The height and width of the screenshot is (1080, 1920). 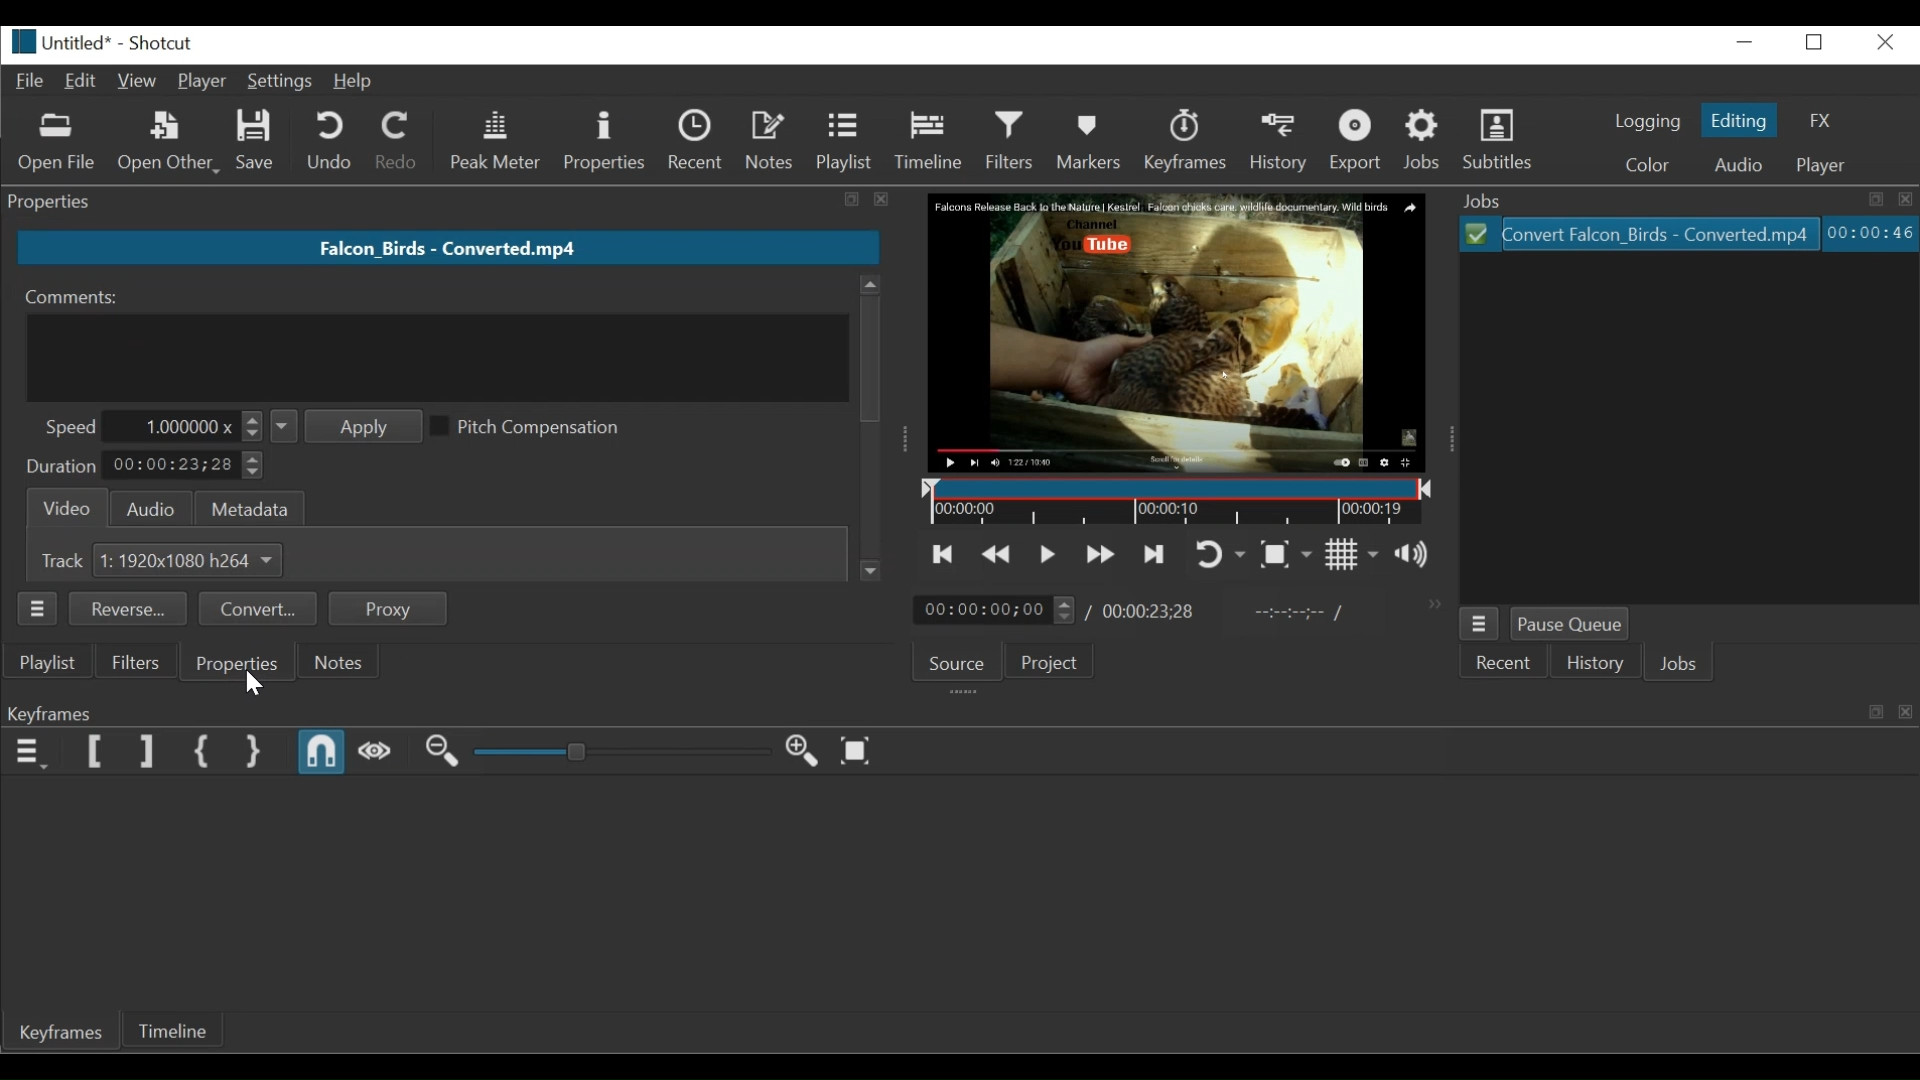 What do you see at coordinates (1298, 612) in the screenshot?
I see `In point` at bounding box center [1298, 612].